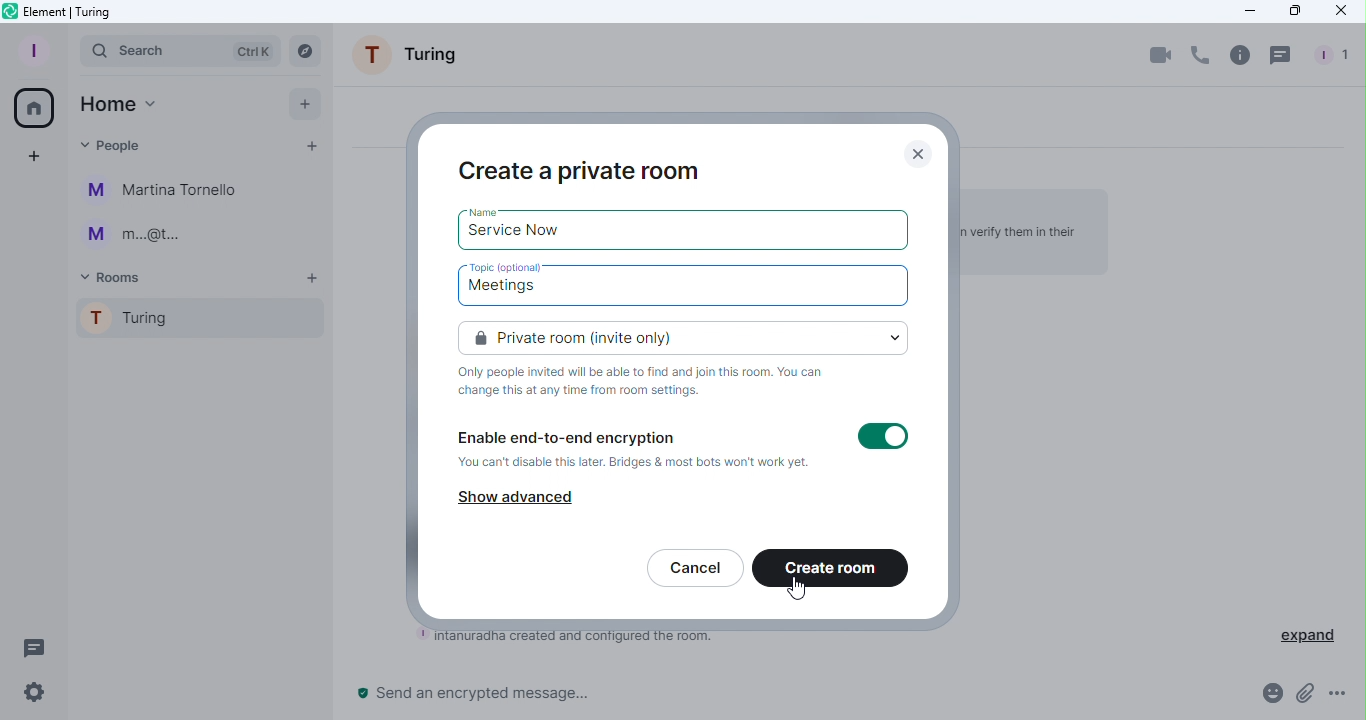 This screenshot has height=720, width=1366. I want to click on Call, so click(1198, 56).